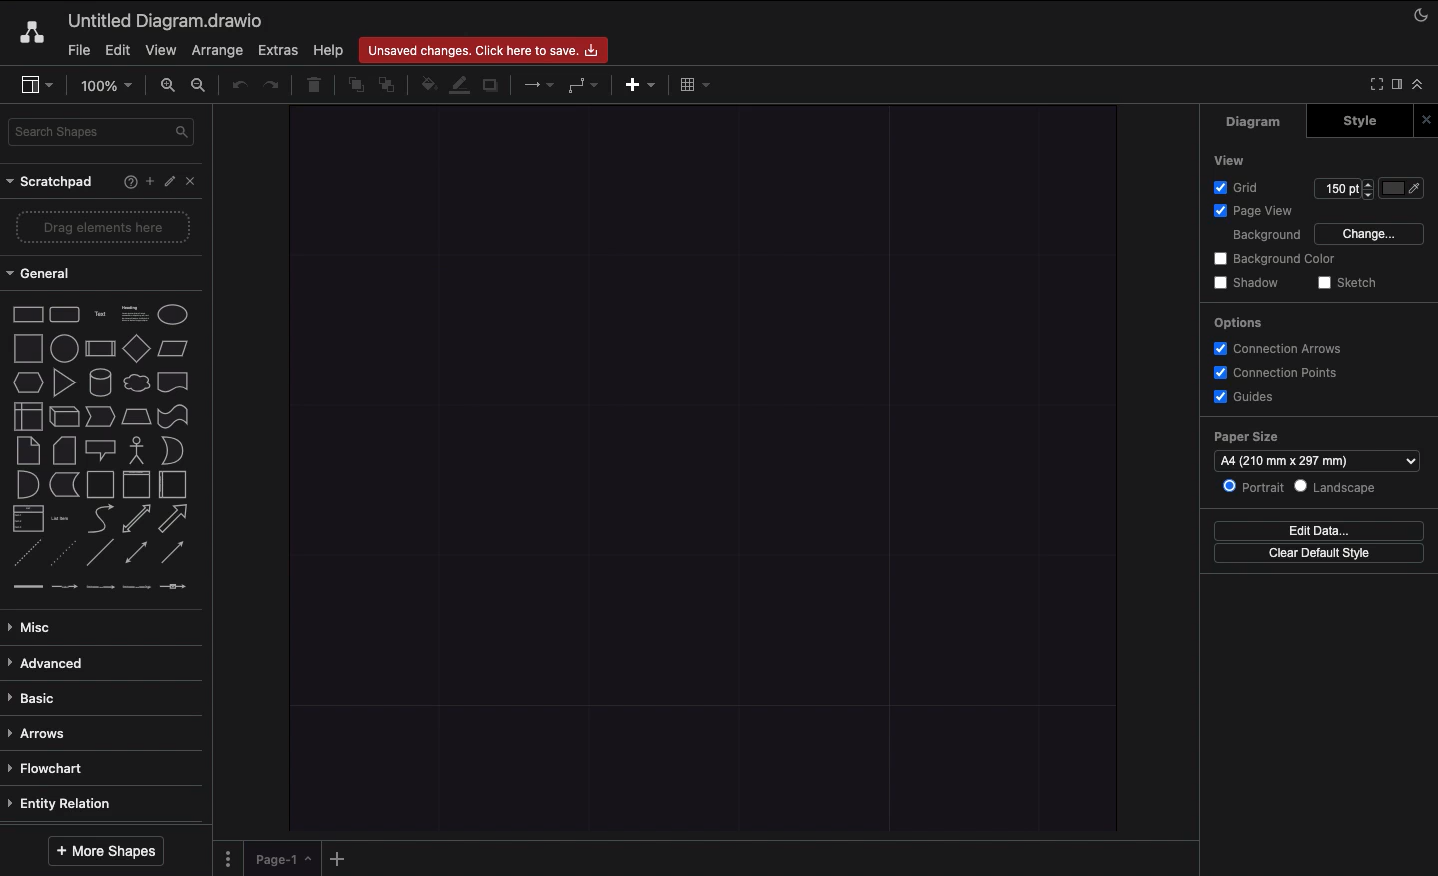  What do you see at coordinates (104, 226) in the screenshot?
I see `Drag elements here` at bounding box center [104, 226].